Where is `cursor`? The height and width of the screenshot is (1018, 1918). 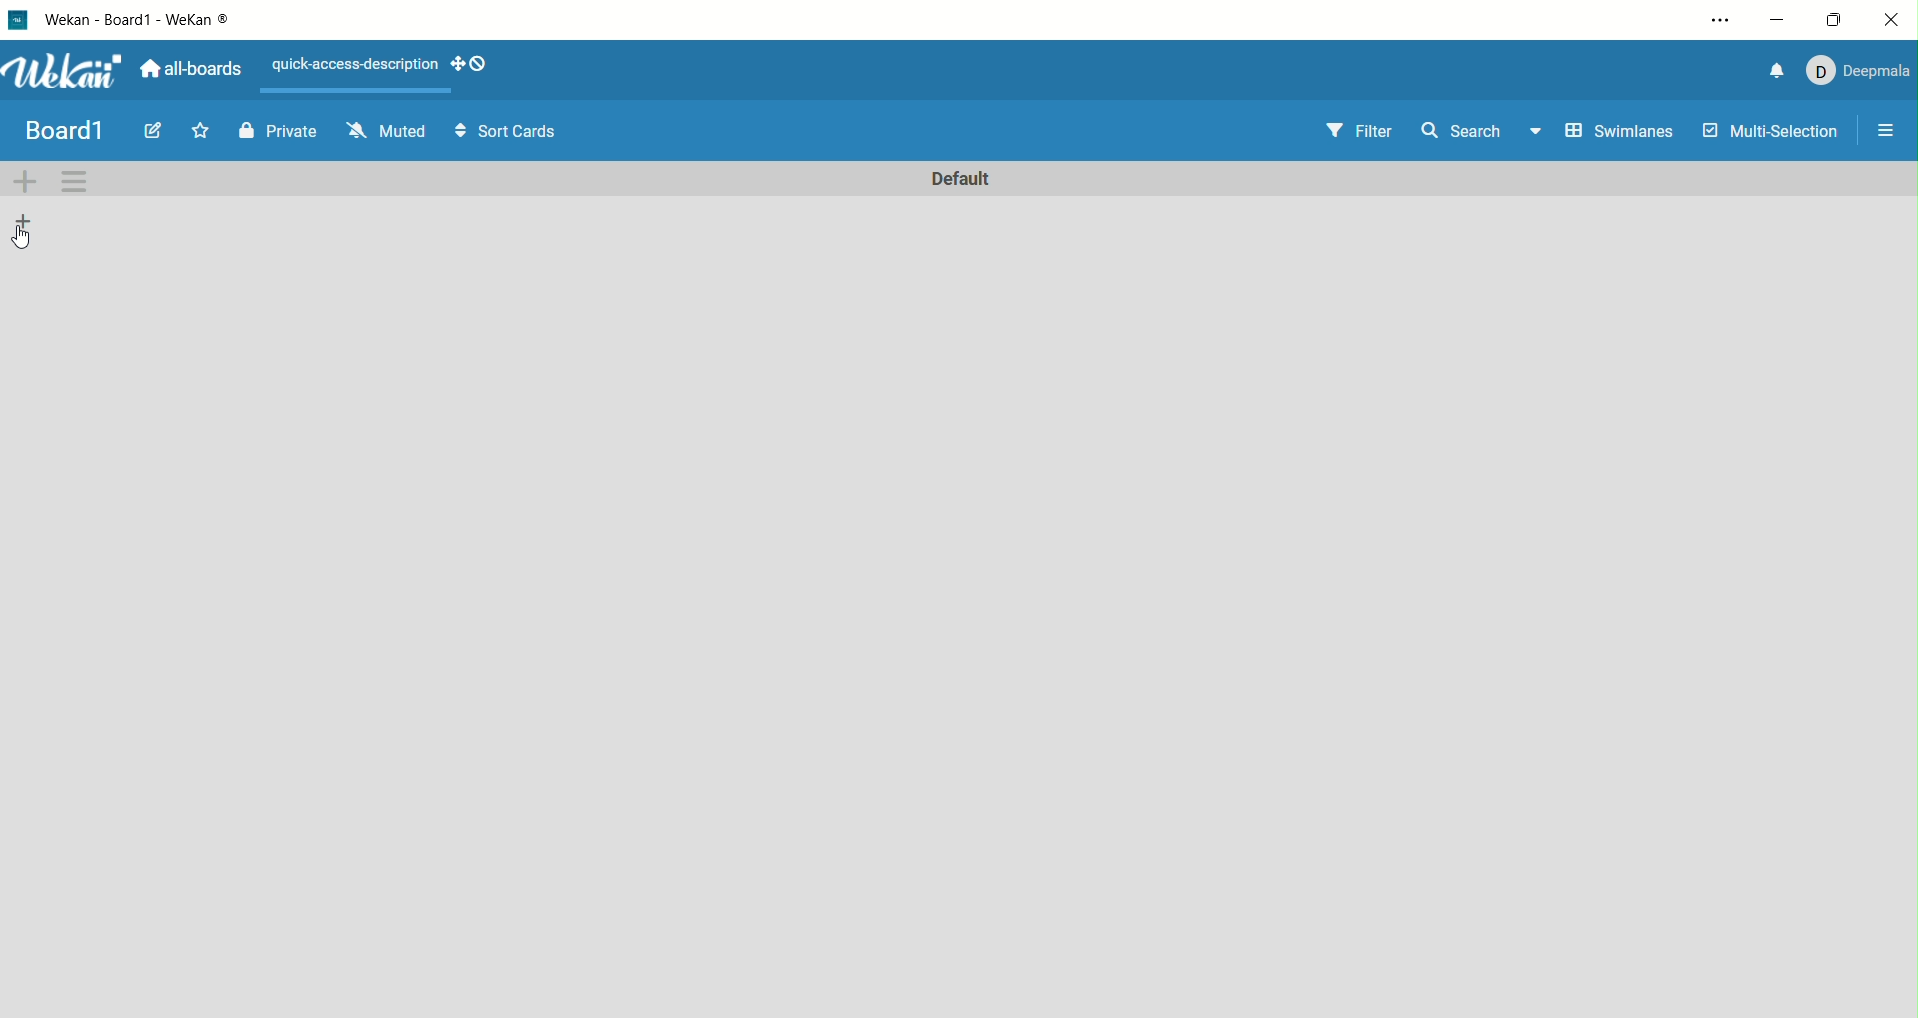
cursor is located at coordinates (33, 241).